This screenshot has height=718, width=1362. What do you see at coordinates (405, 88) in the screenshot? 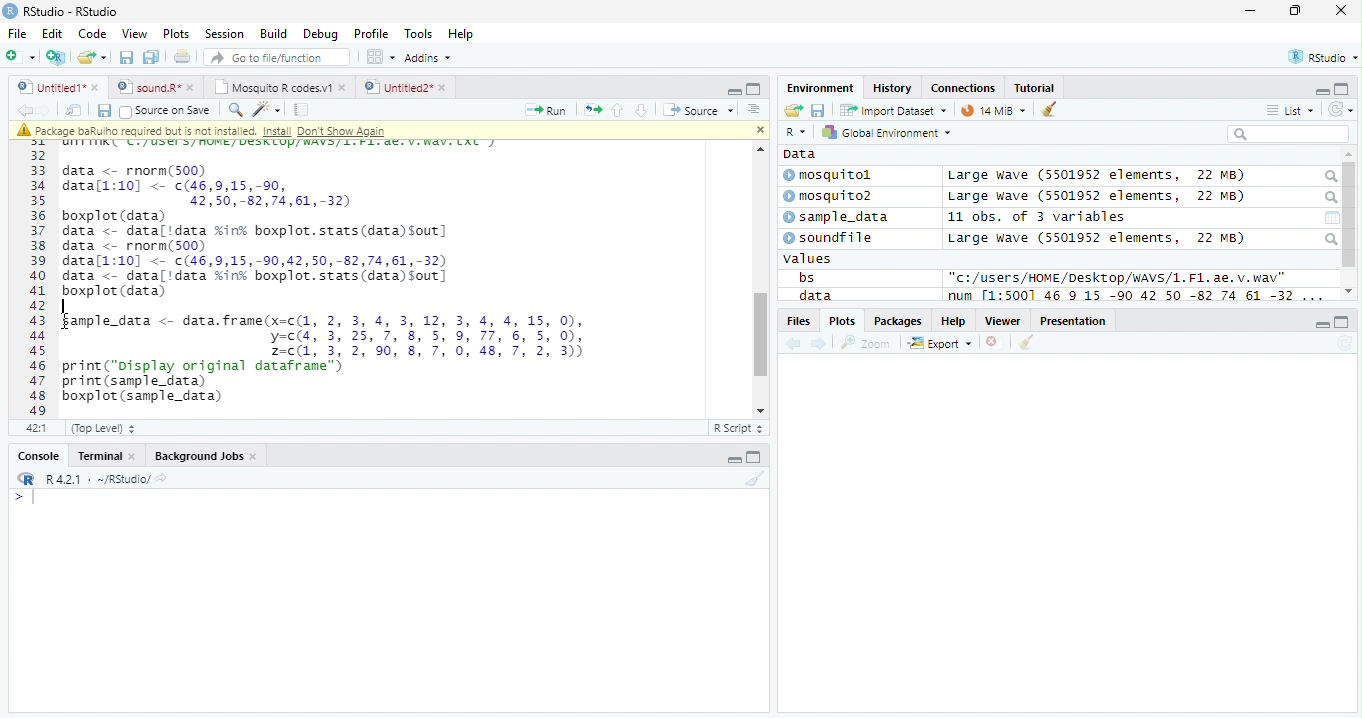
I see `Untitled2` at bounding box center [405, 88].